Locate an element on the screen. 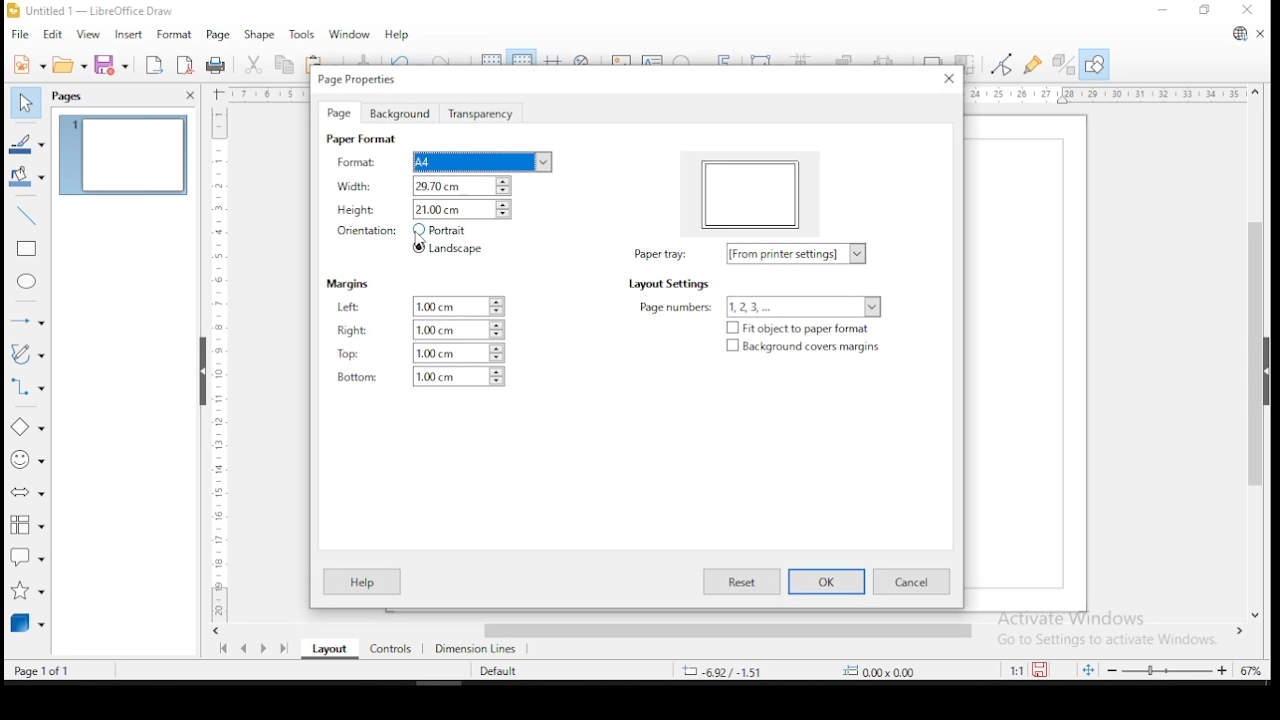 The width and height of the screenshot is (1280, 720). -6.92/-1.51 is located at coordinates (729, 670).